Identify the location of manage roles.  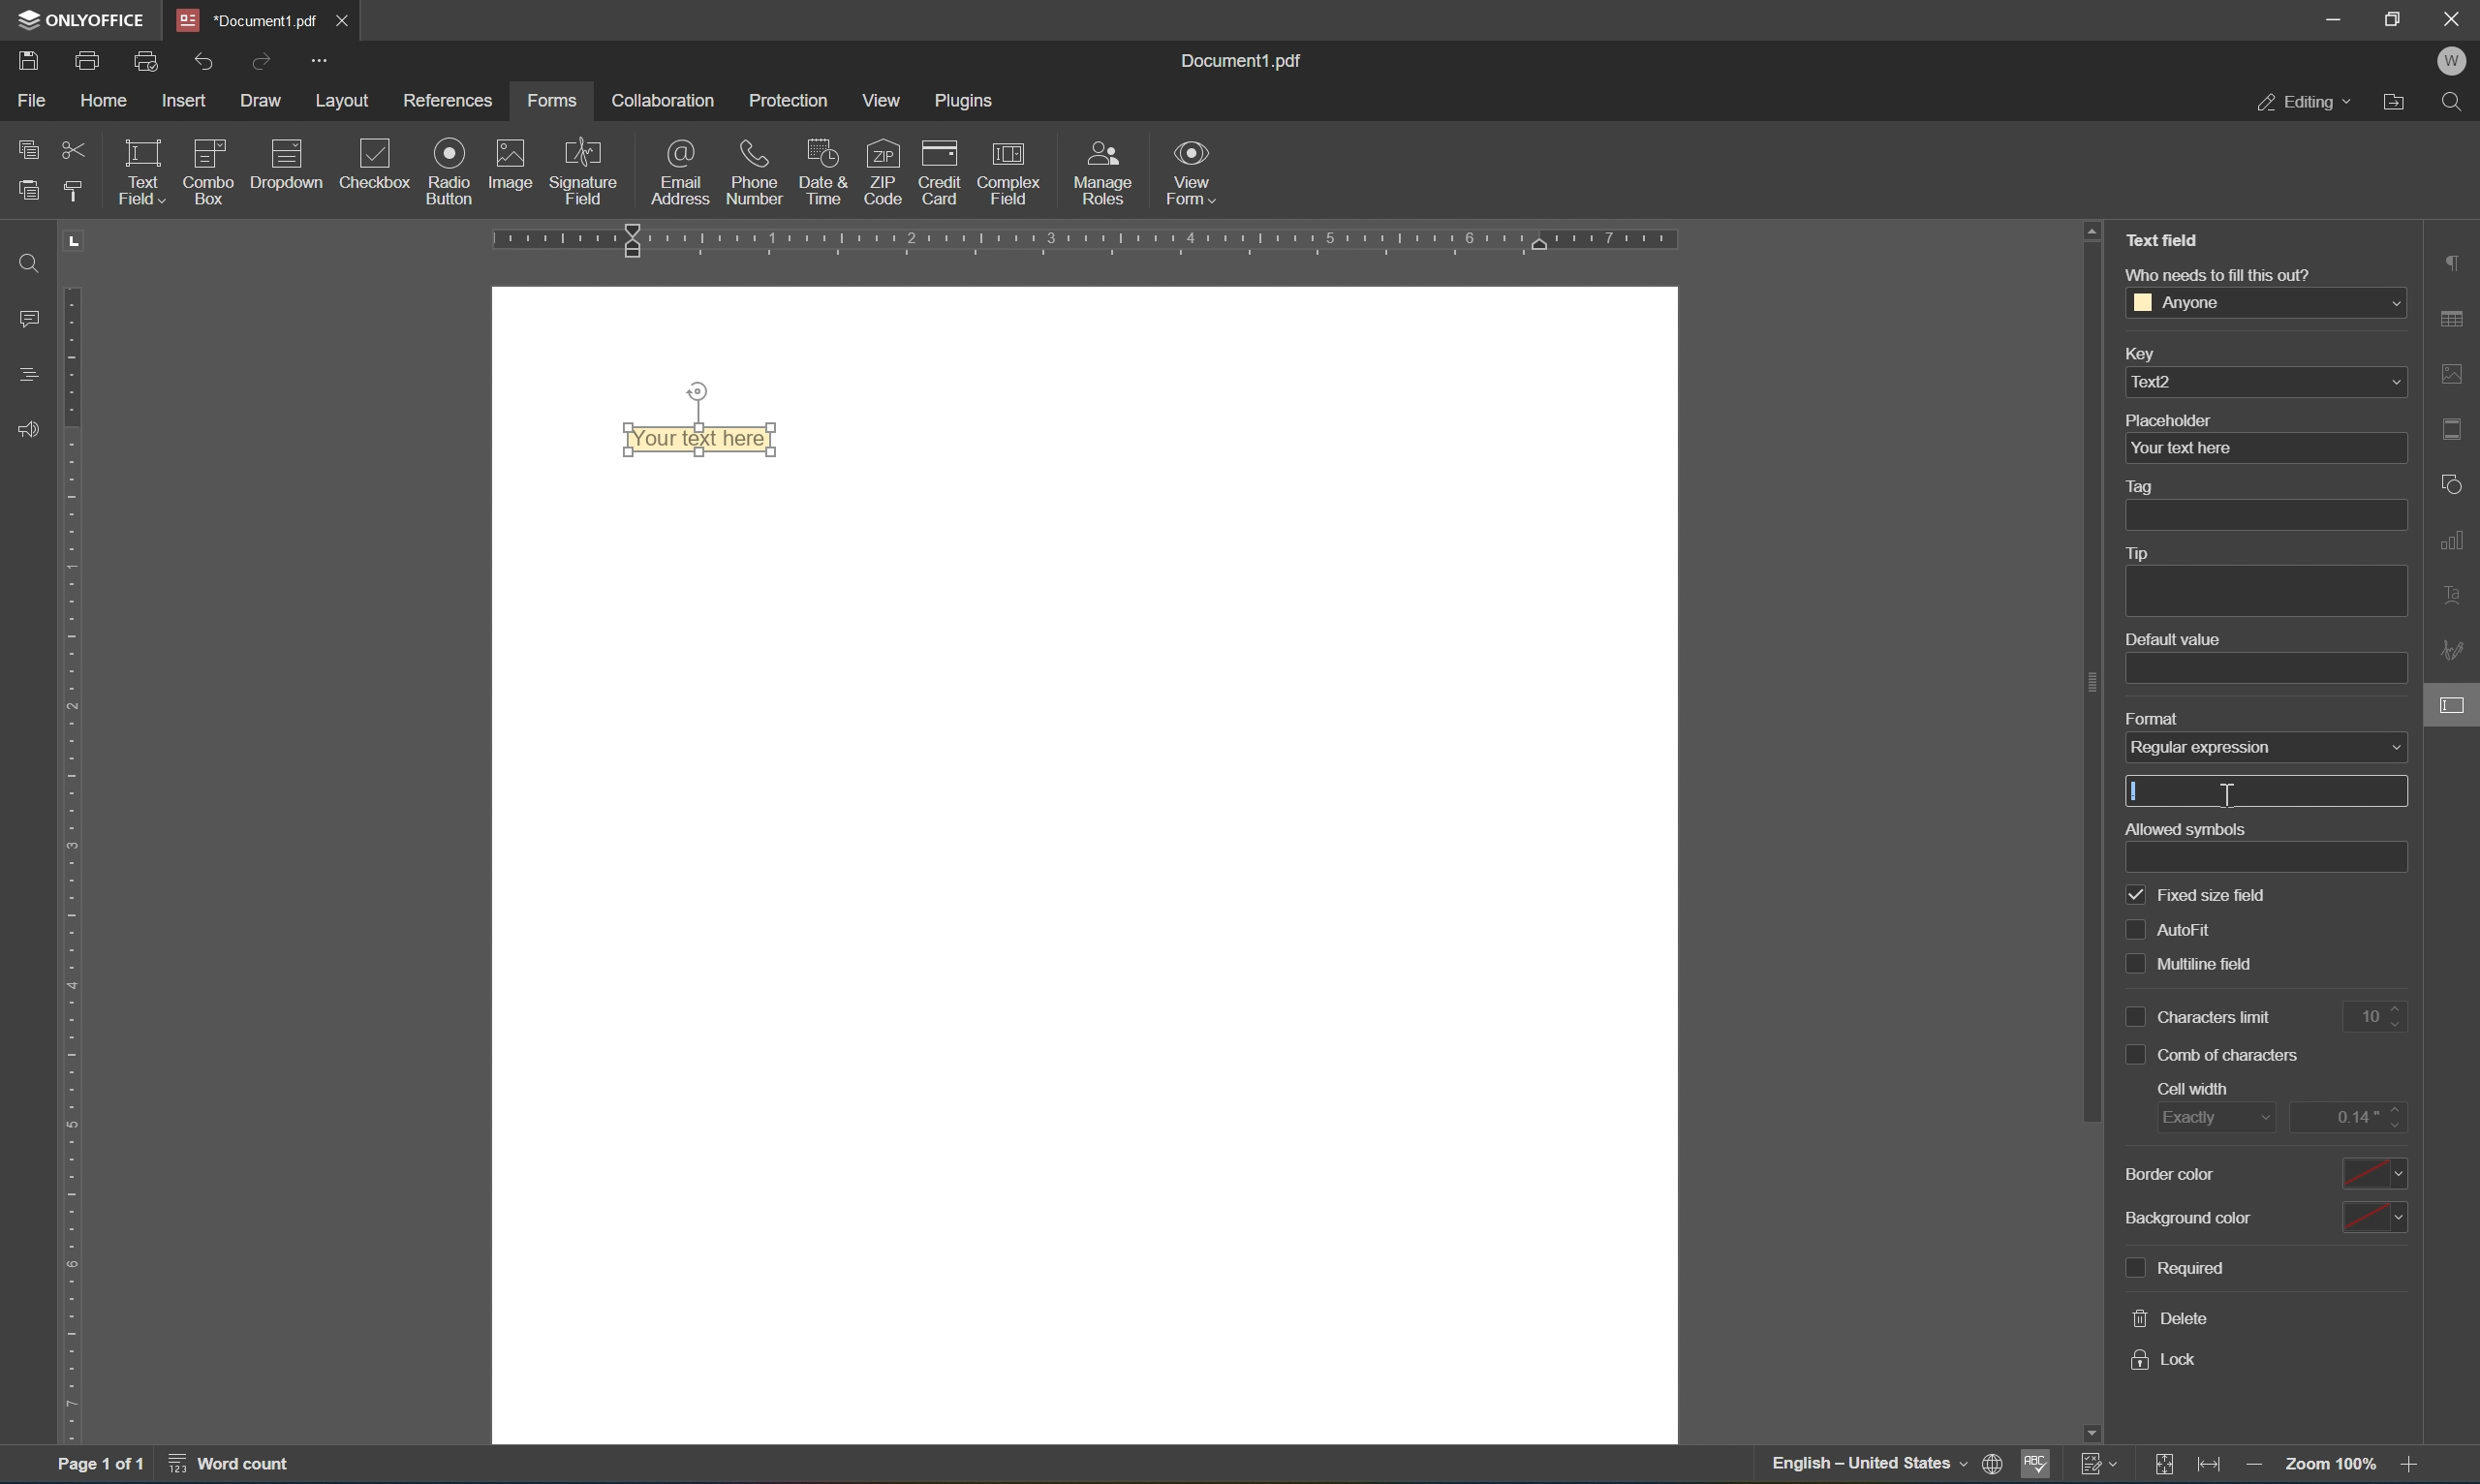
(1104, 171).